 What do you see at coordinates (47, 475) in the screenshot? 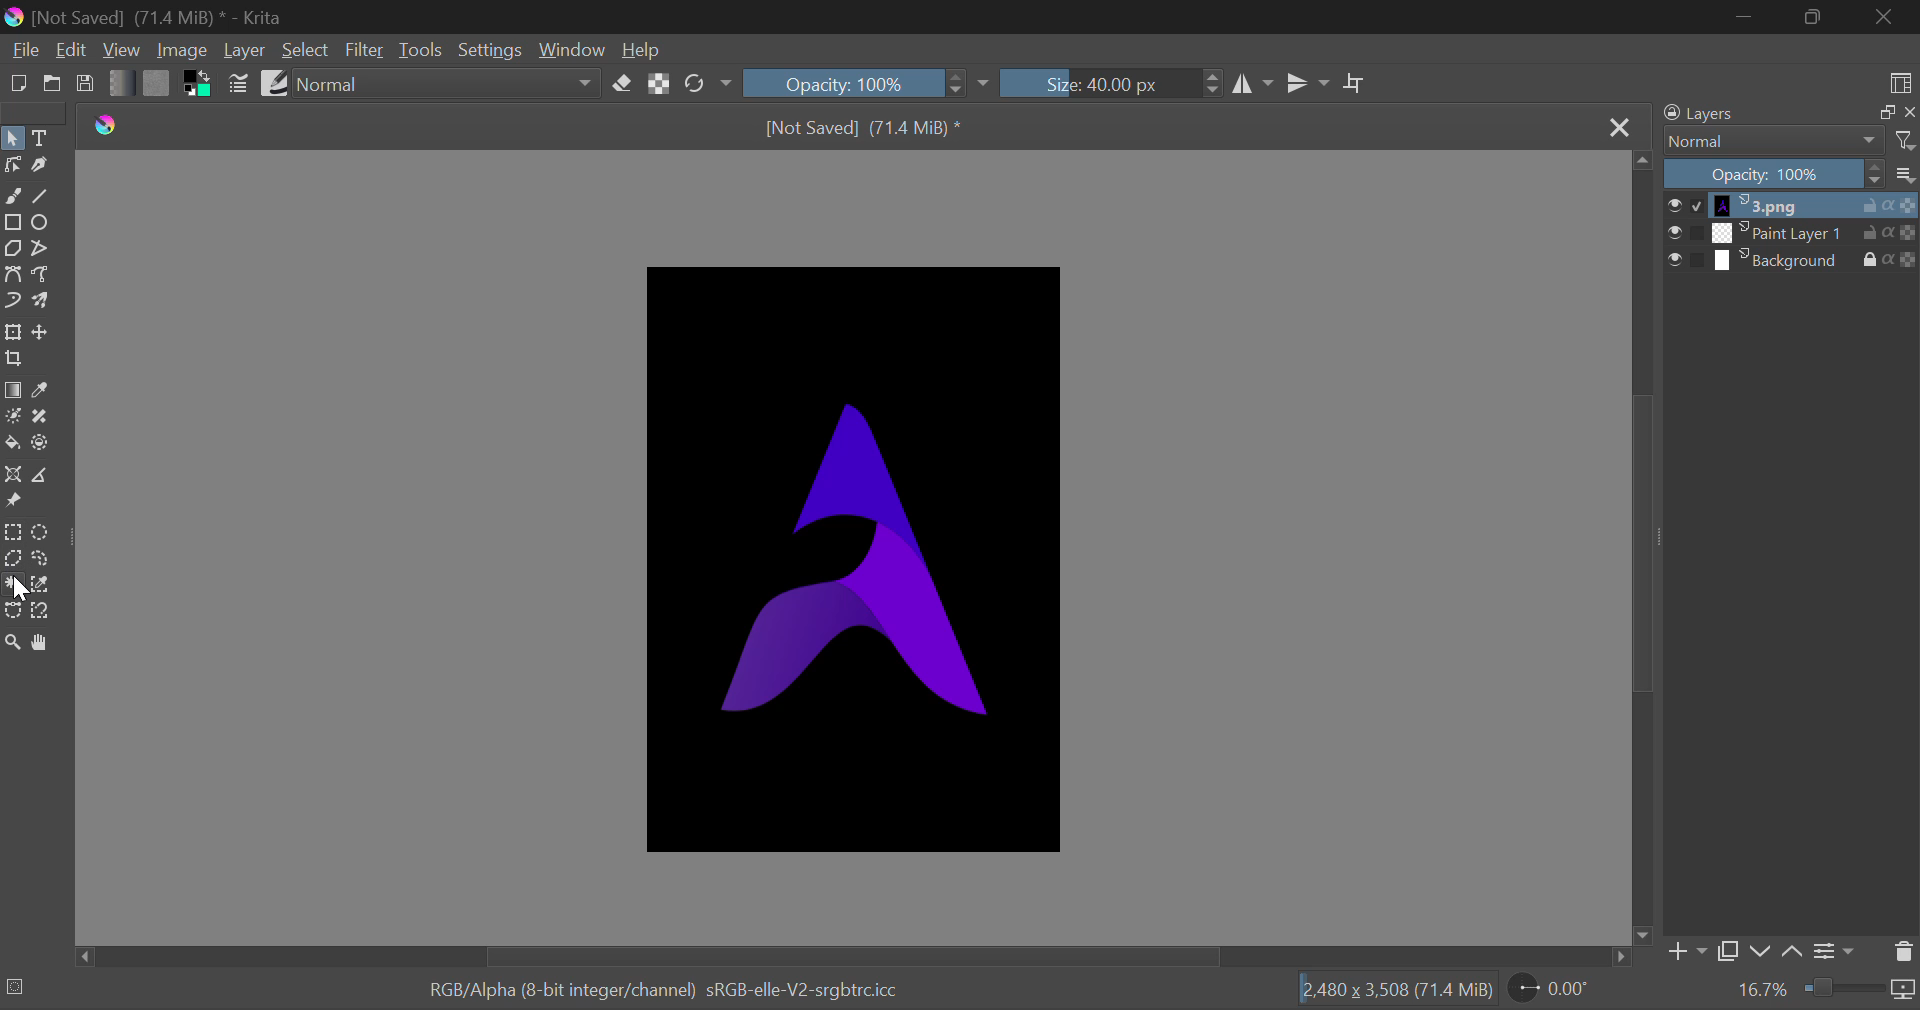
I see `Measurements` at bounding box center [47, 475].